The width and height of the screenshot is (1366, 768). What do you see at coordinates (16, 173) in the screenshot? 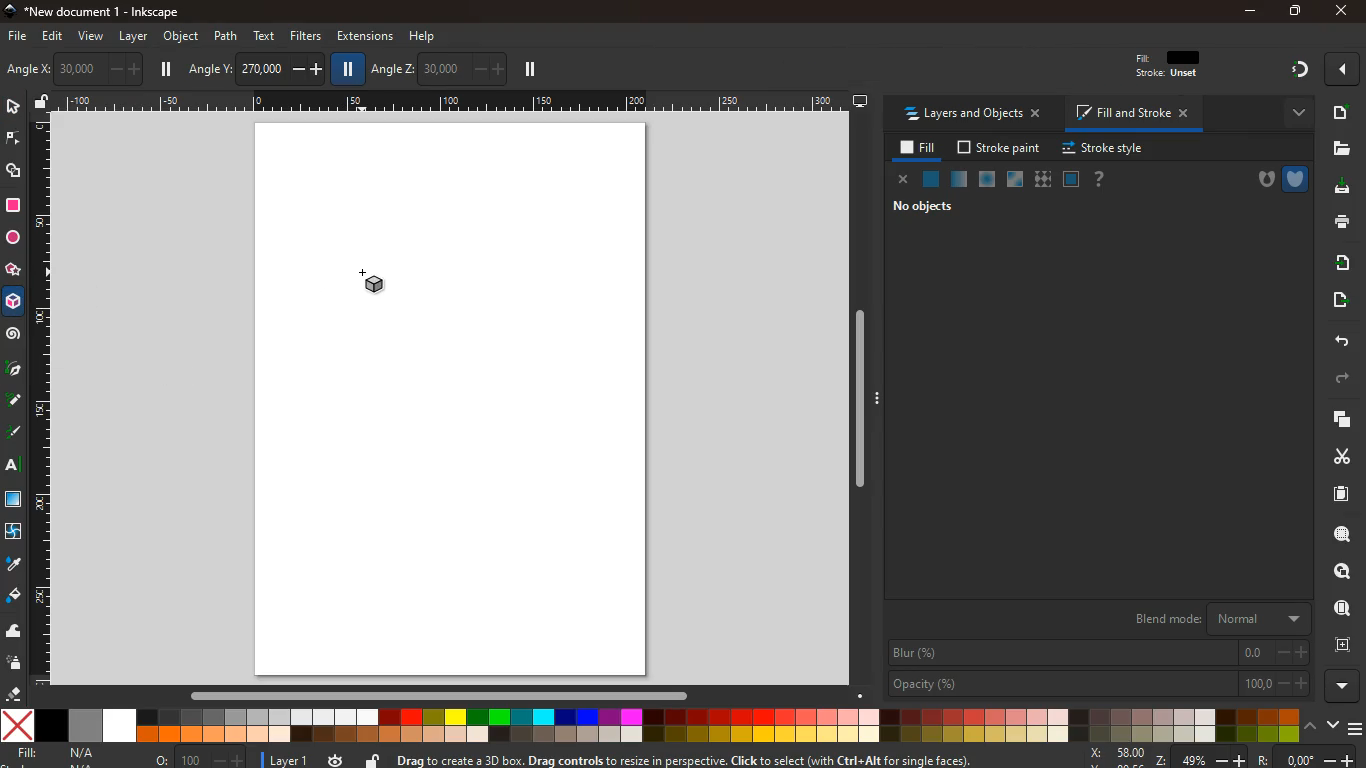
I see `shapes` at bounding box center [16, 173].